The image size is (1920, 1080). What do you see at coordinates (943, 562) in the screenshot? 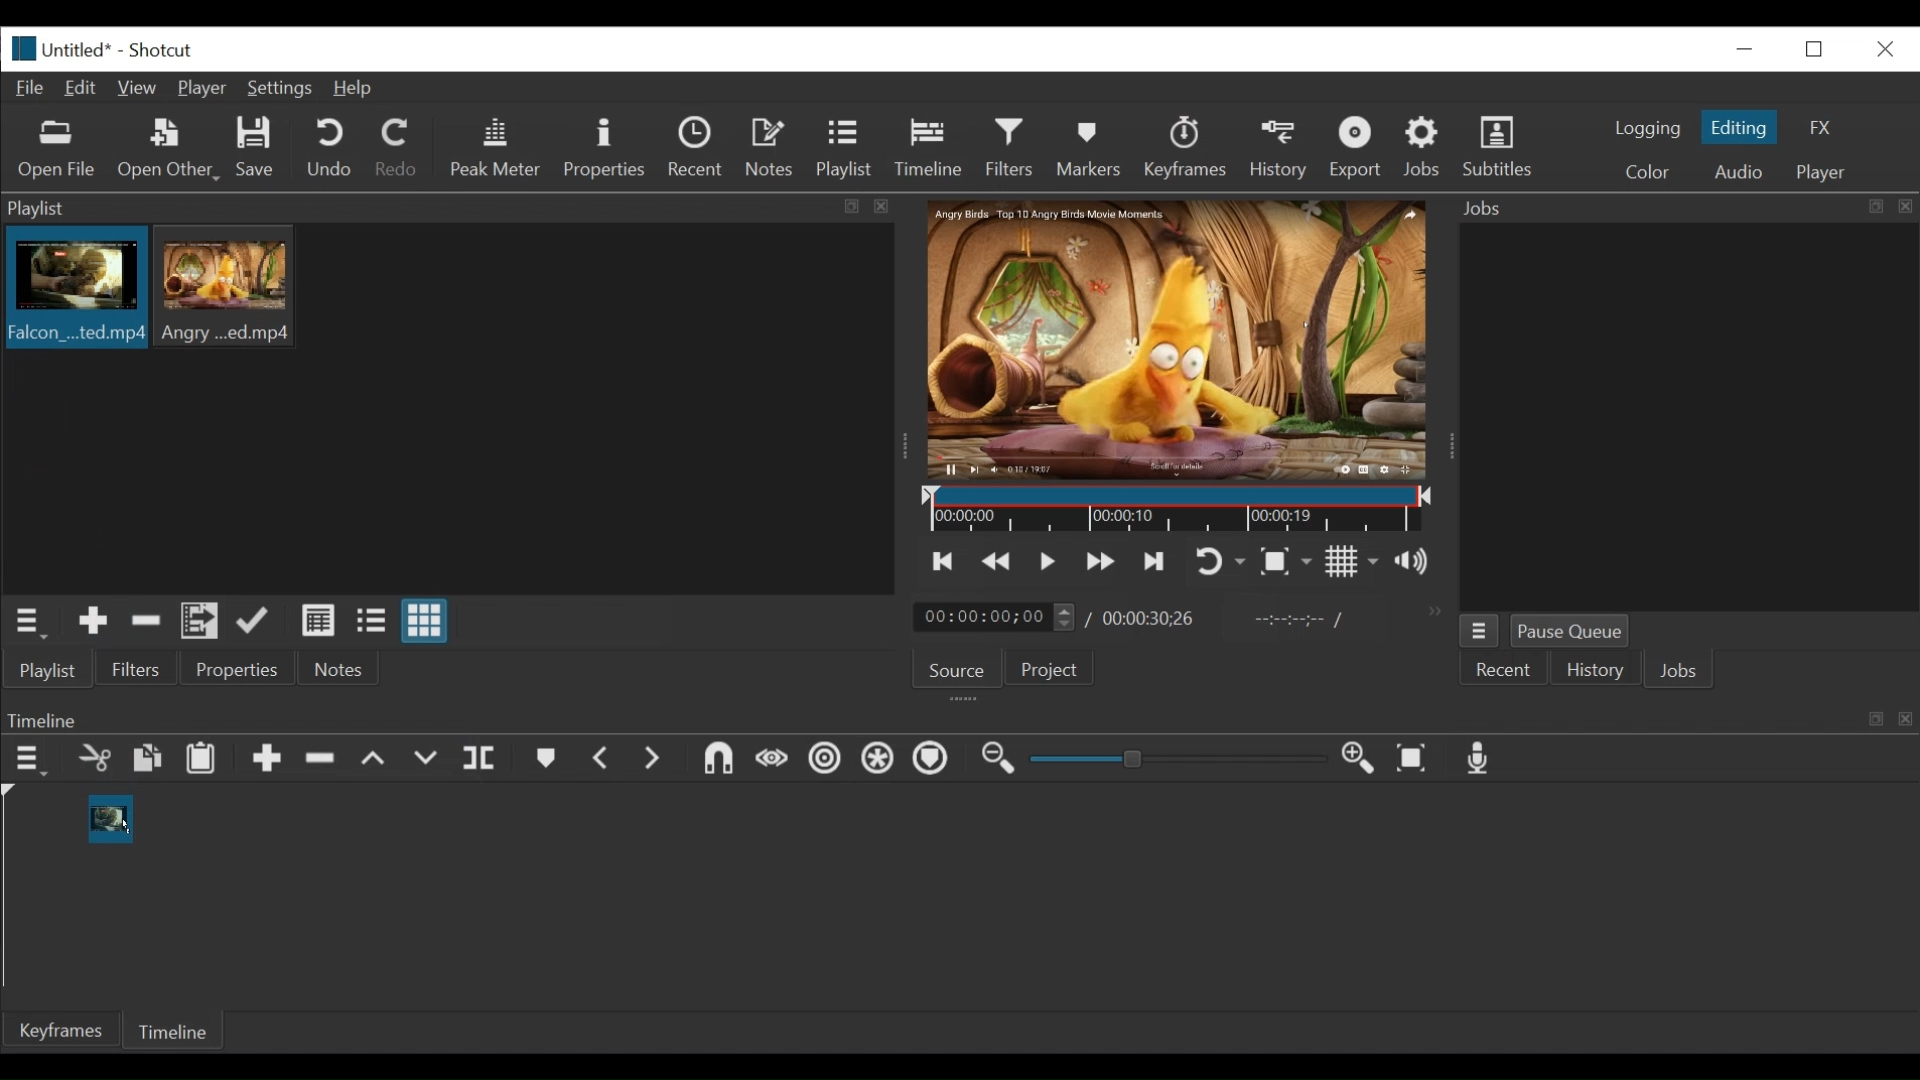
I see `skip to the previous point` at bounding box center [943, 562].